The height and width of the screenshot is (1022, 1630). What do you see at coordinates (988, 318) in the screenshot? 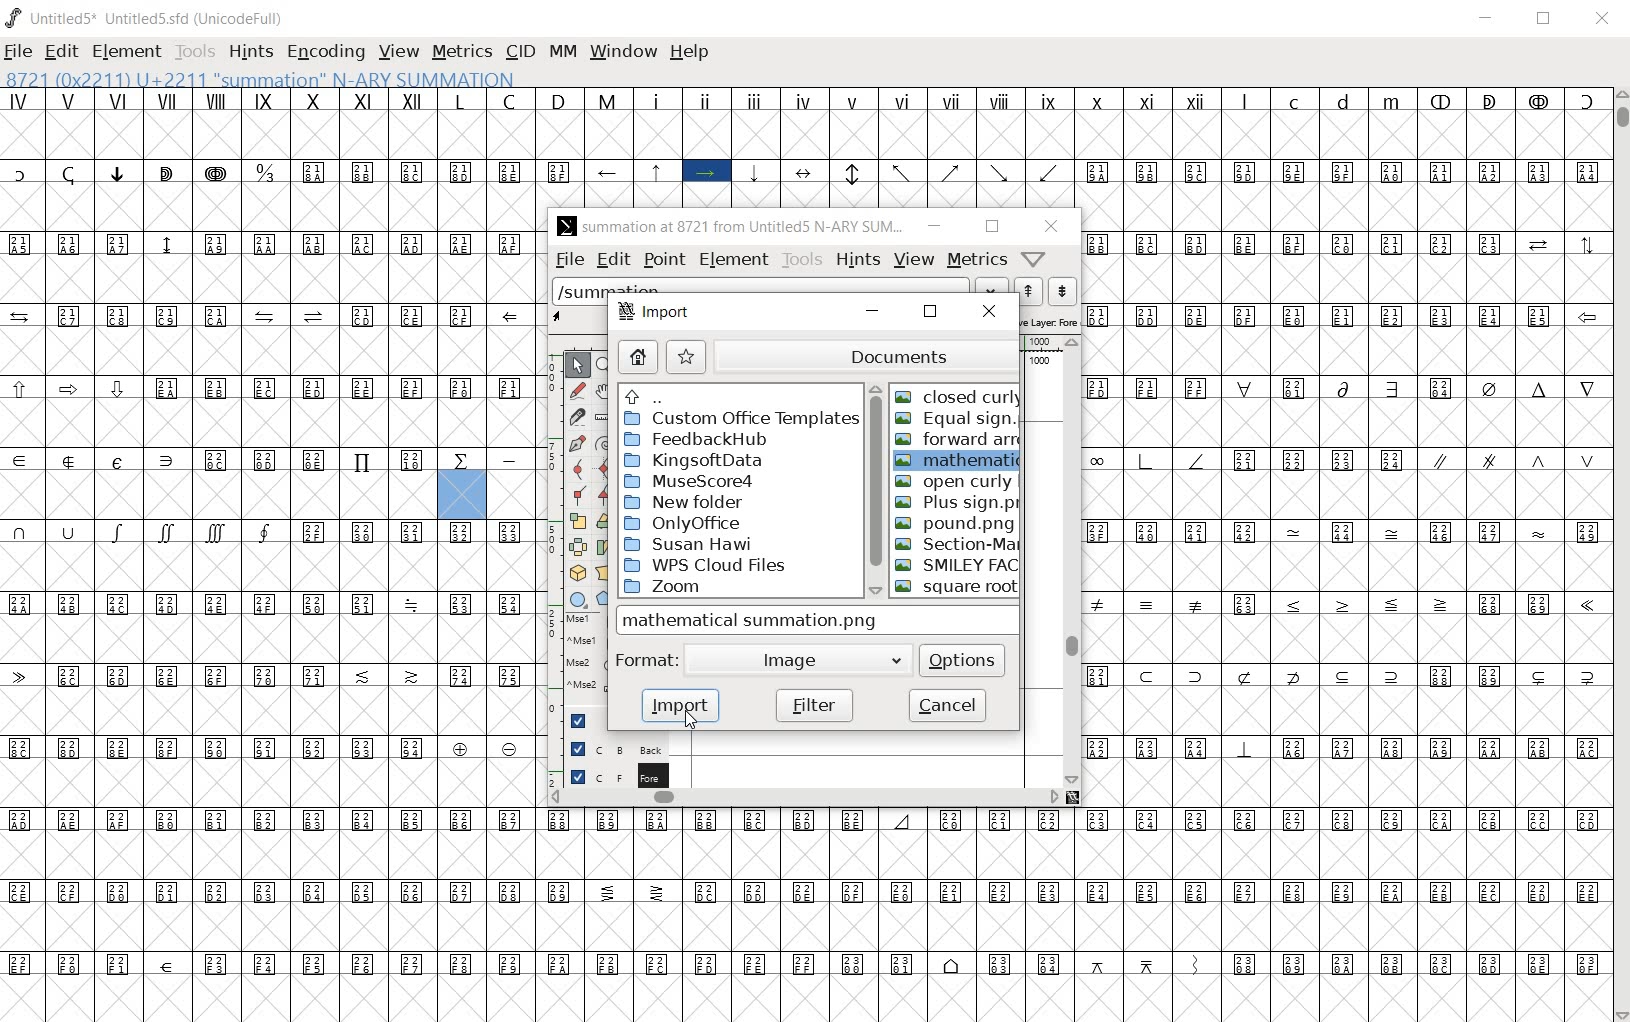
I see `close` at bounding box center [988, 318].